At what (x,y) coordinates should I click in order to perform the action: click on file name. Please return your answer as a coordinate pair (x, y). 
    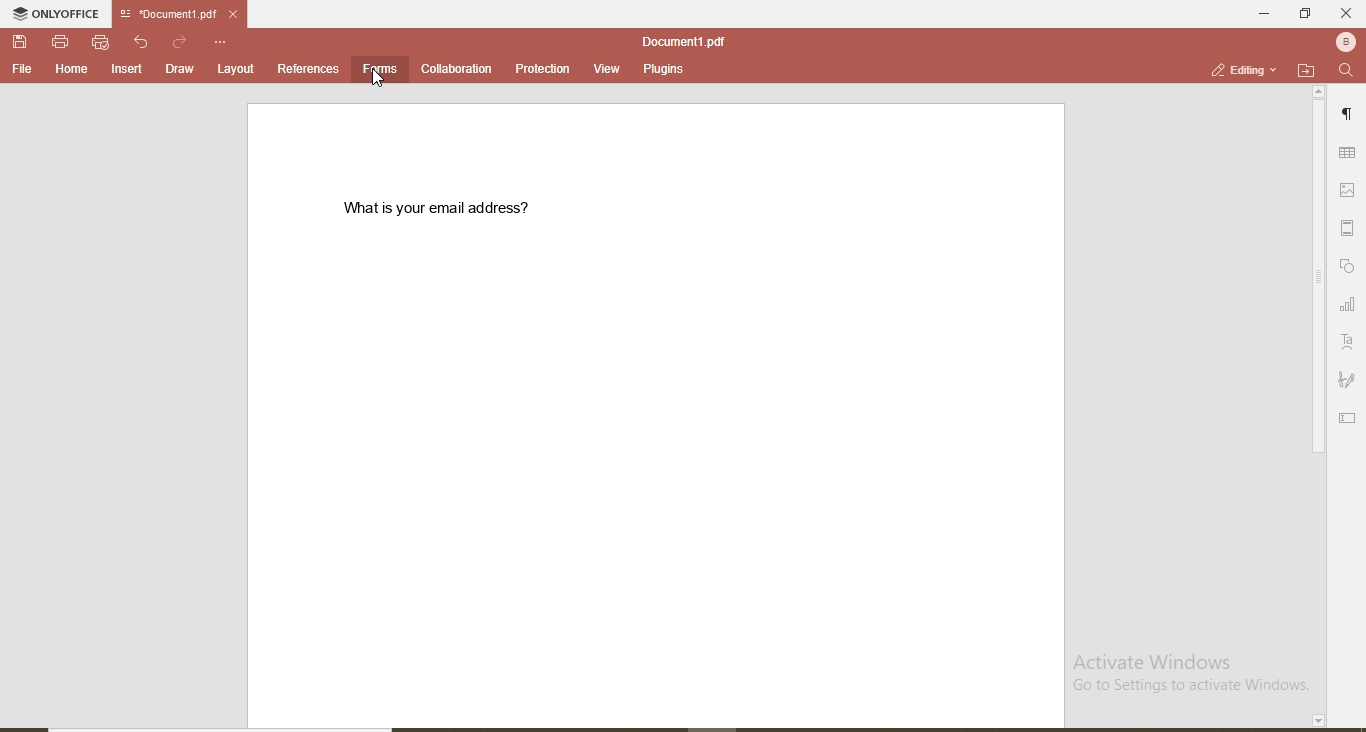
    Looking at the image, I should click on (164, 15).